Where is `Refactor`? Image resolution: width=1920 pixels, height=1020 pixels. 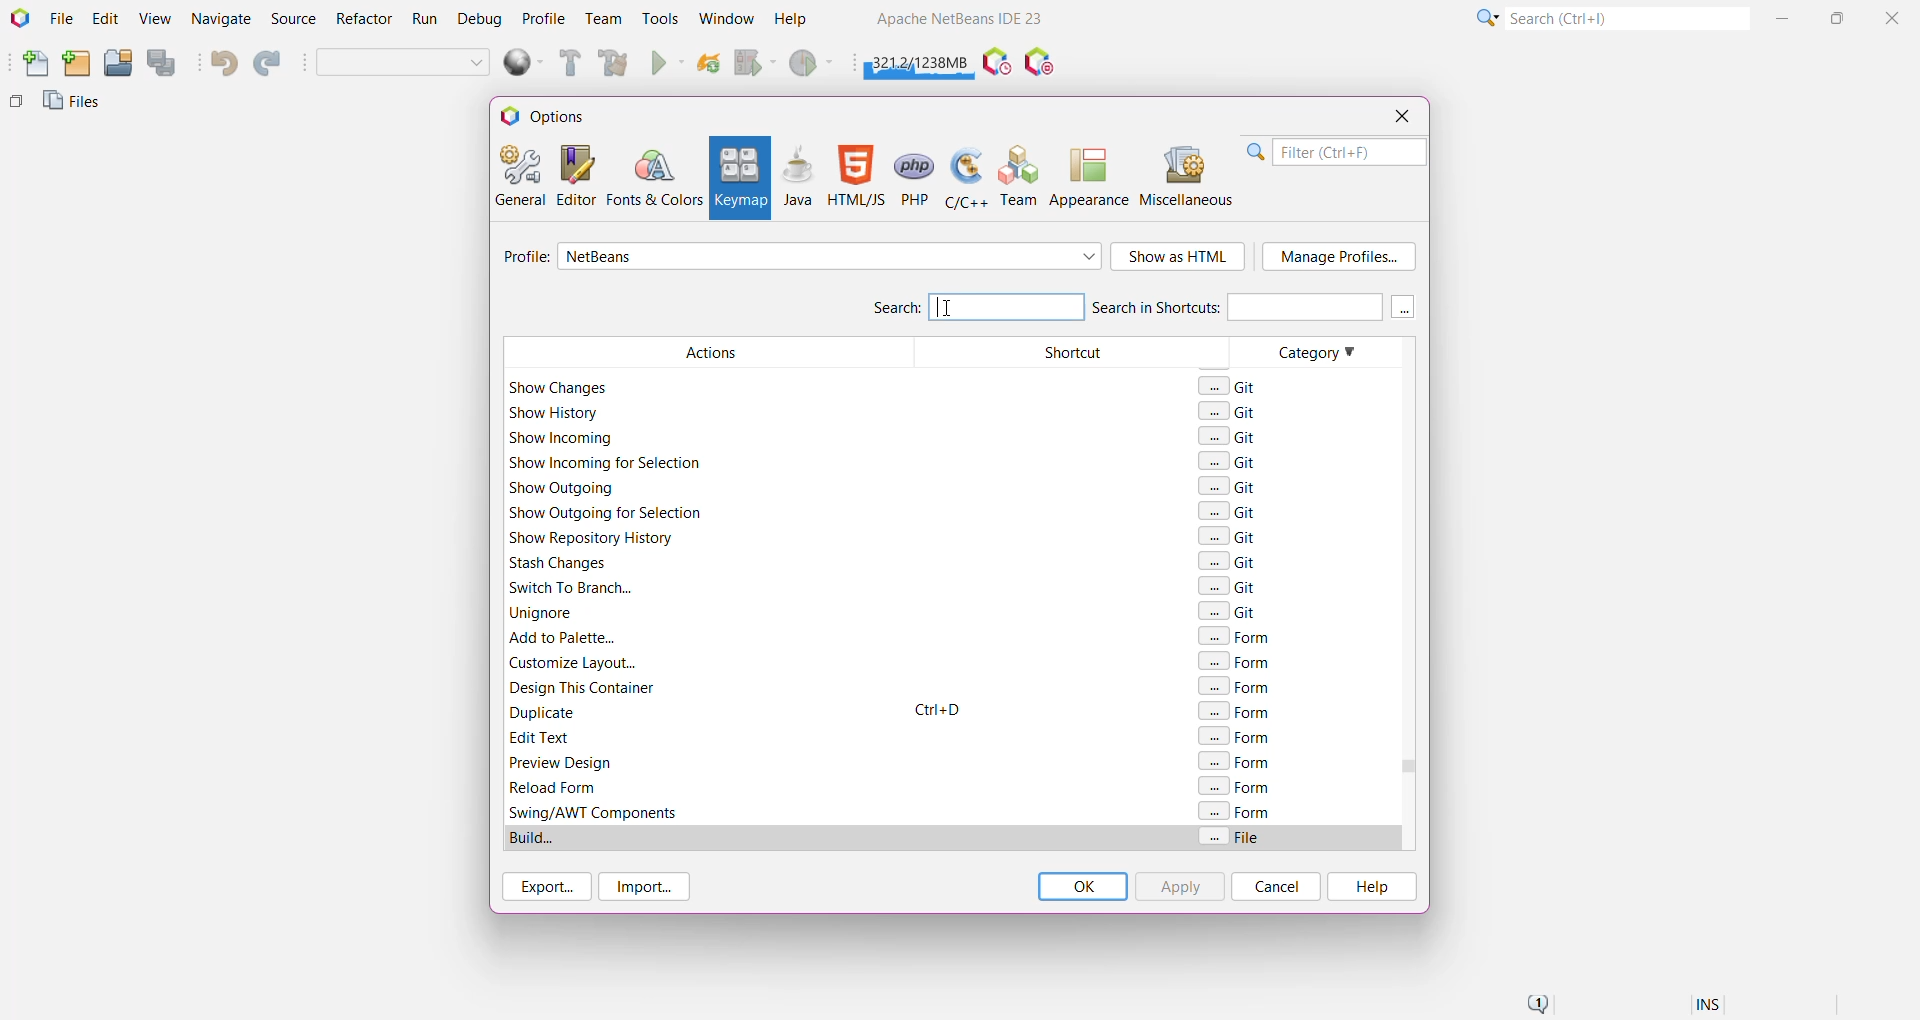 Refactor is located at coordinates (366, 21).